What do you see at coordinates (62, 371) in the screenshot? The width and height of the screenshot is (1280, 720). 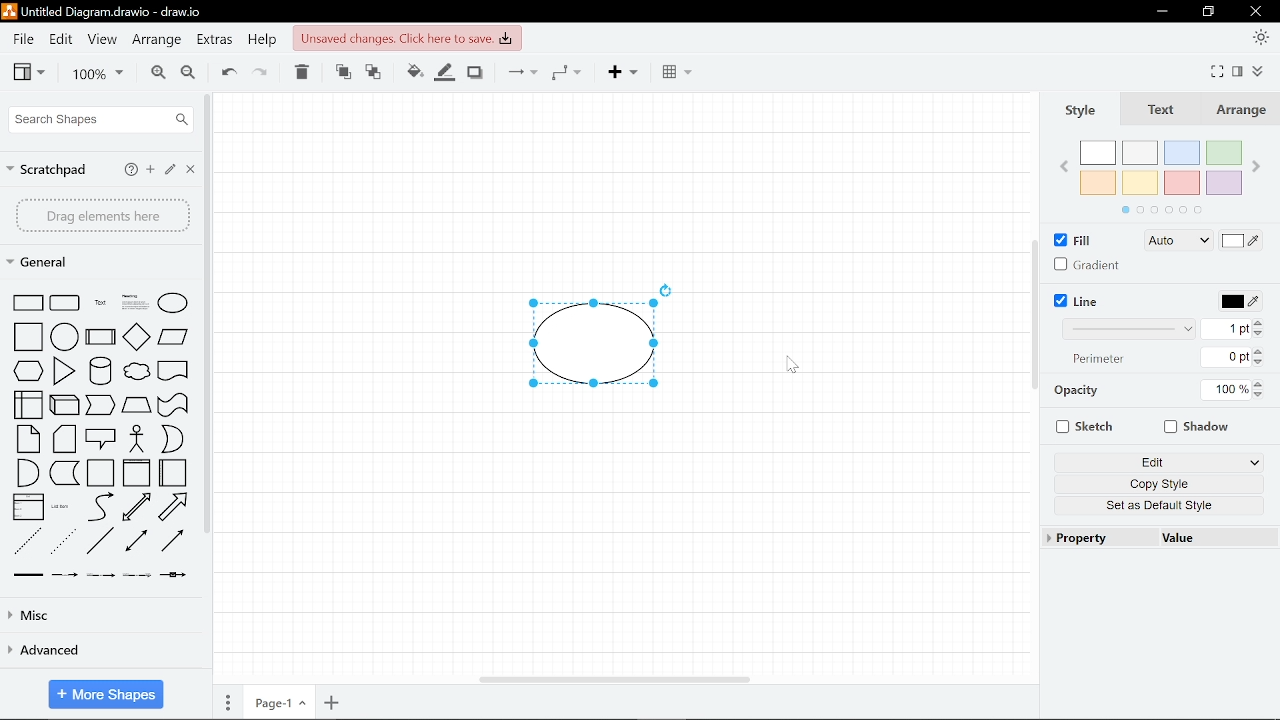 I see `traingle` at bounding box center [62, 371].